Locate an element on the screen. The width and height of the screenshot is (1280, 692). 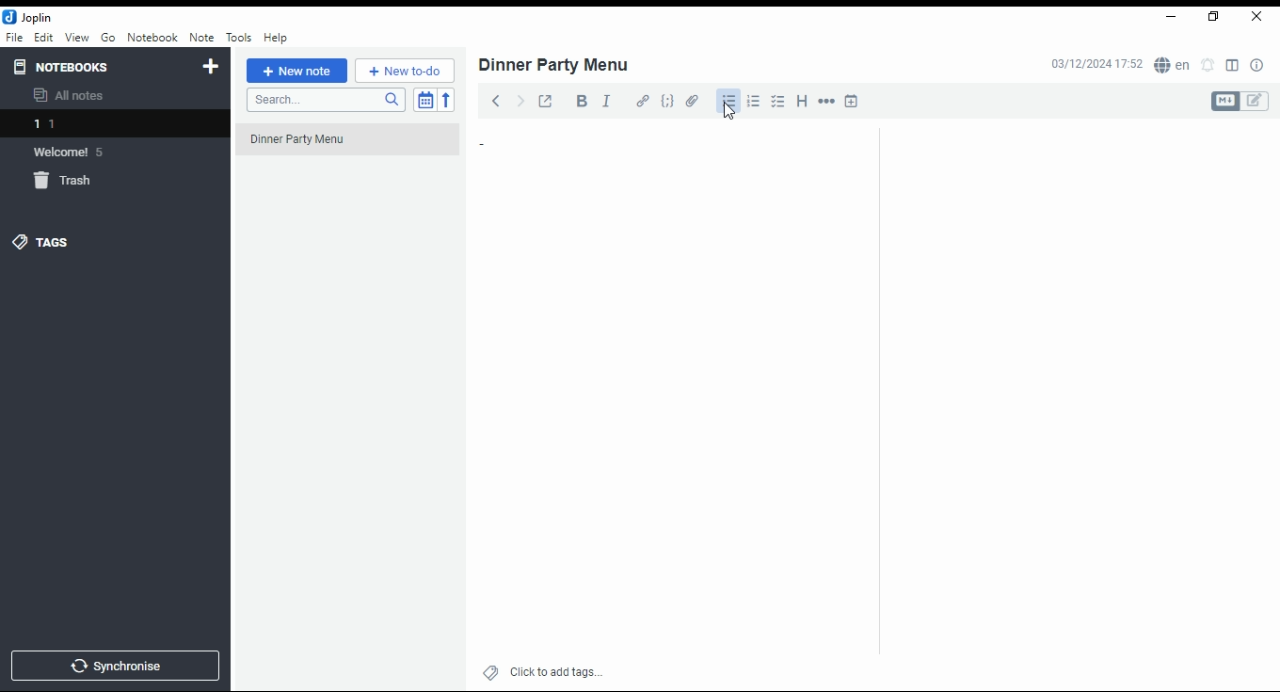
dinner party menu is located at coordinates (555, 65).